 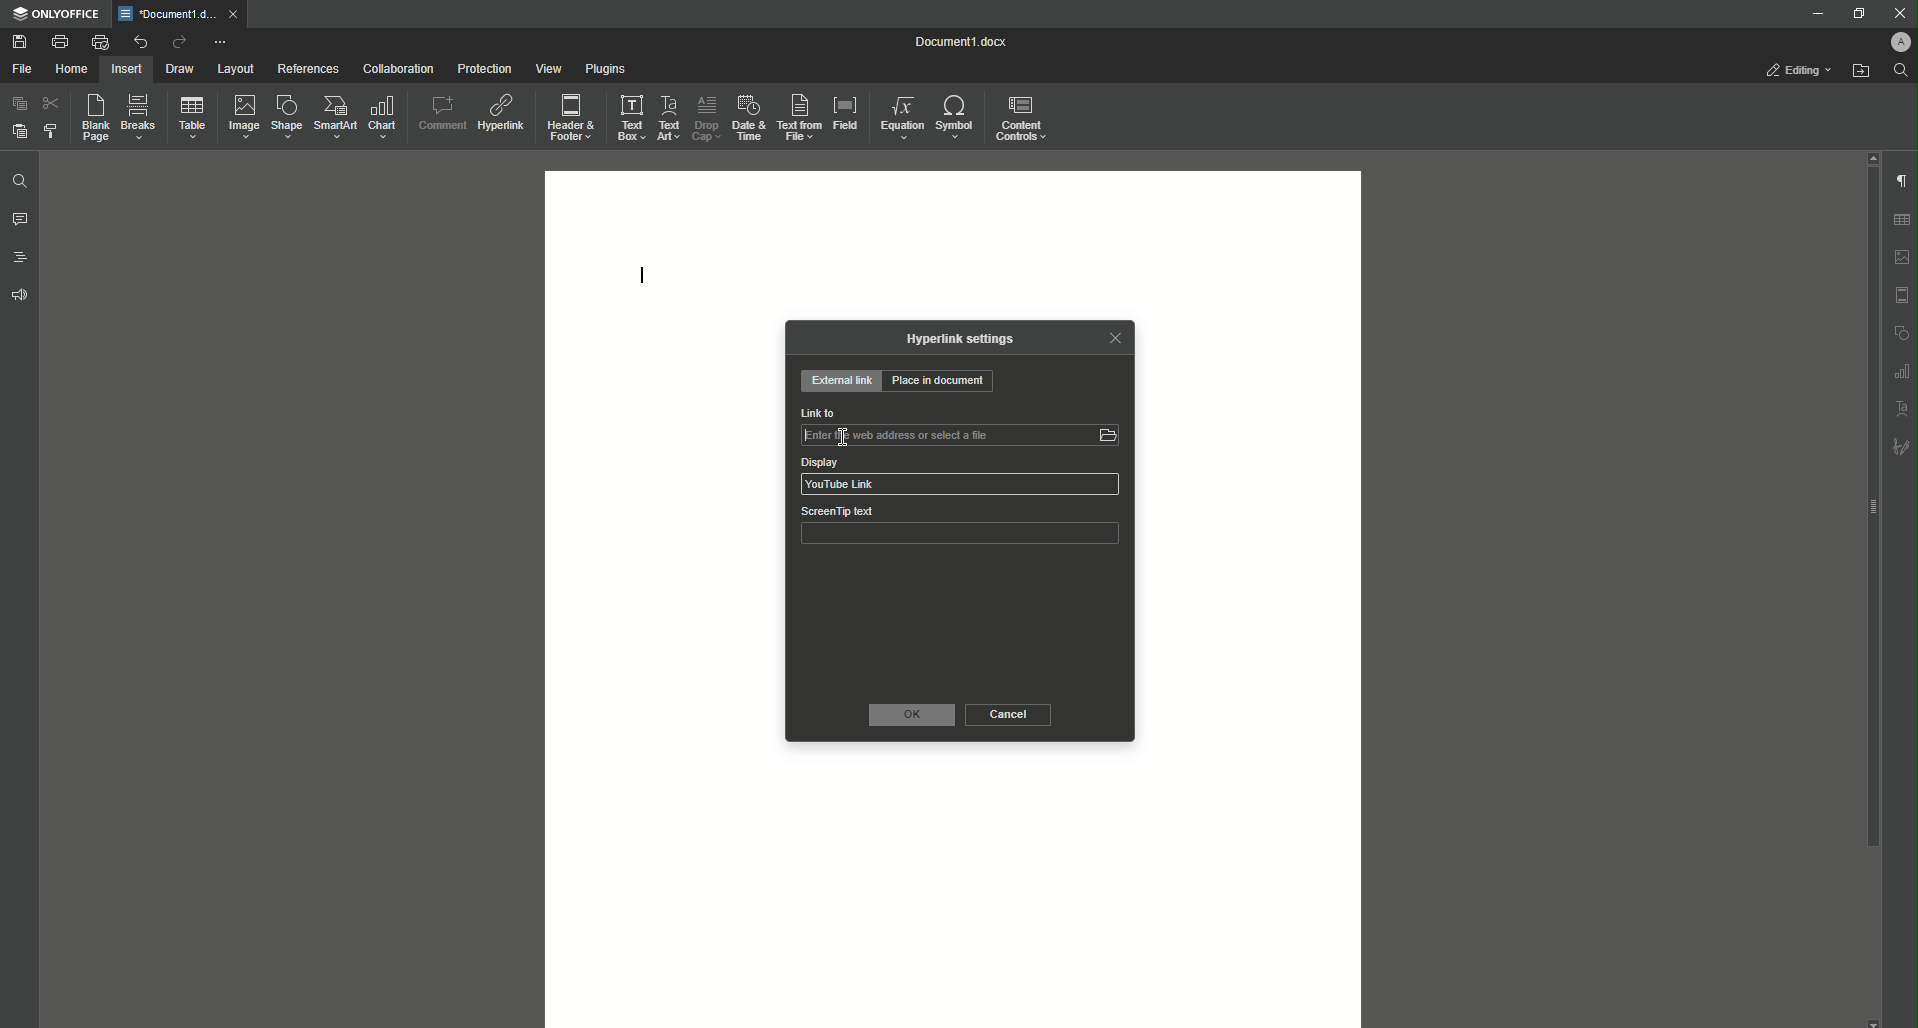 What do you see at coordinates (1903, 258) in the screenshot?
I see `Imgae settings` at bounding box center [1903, 258].